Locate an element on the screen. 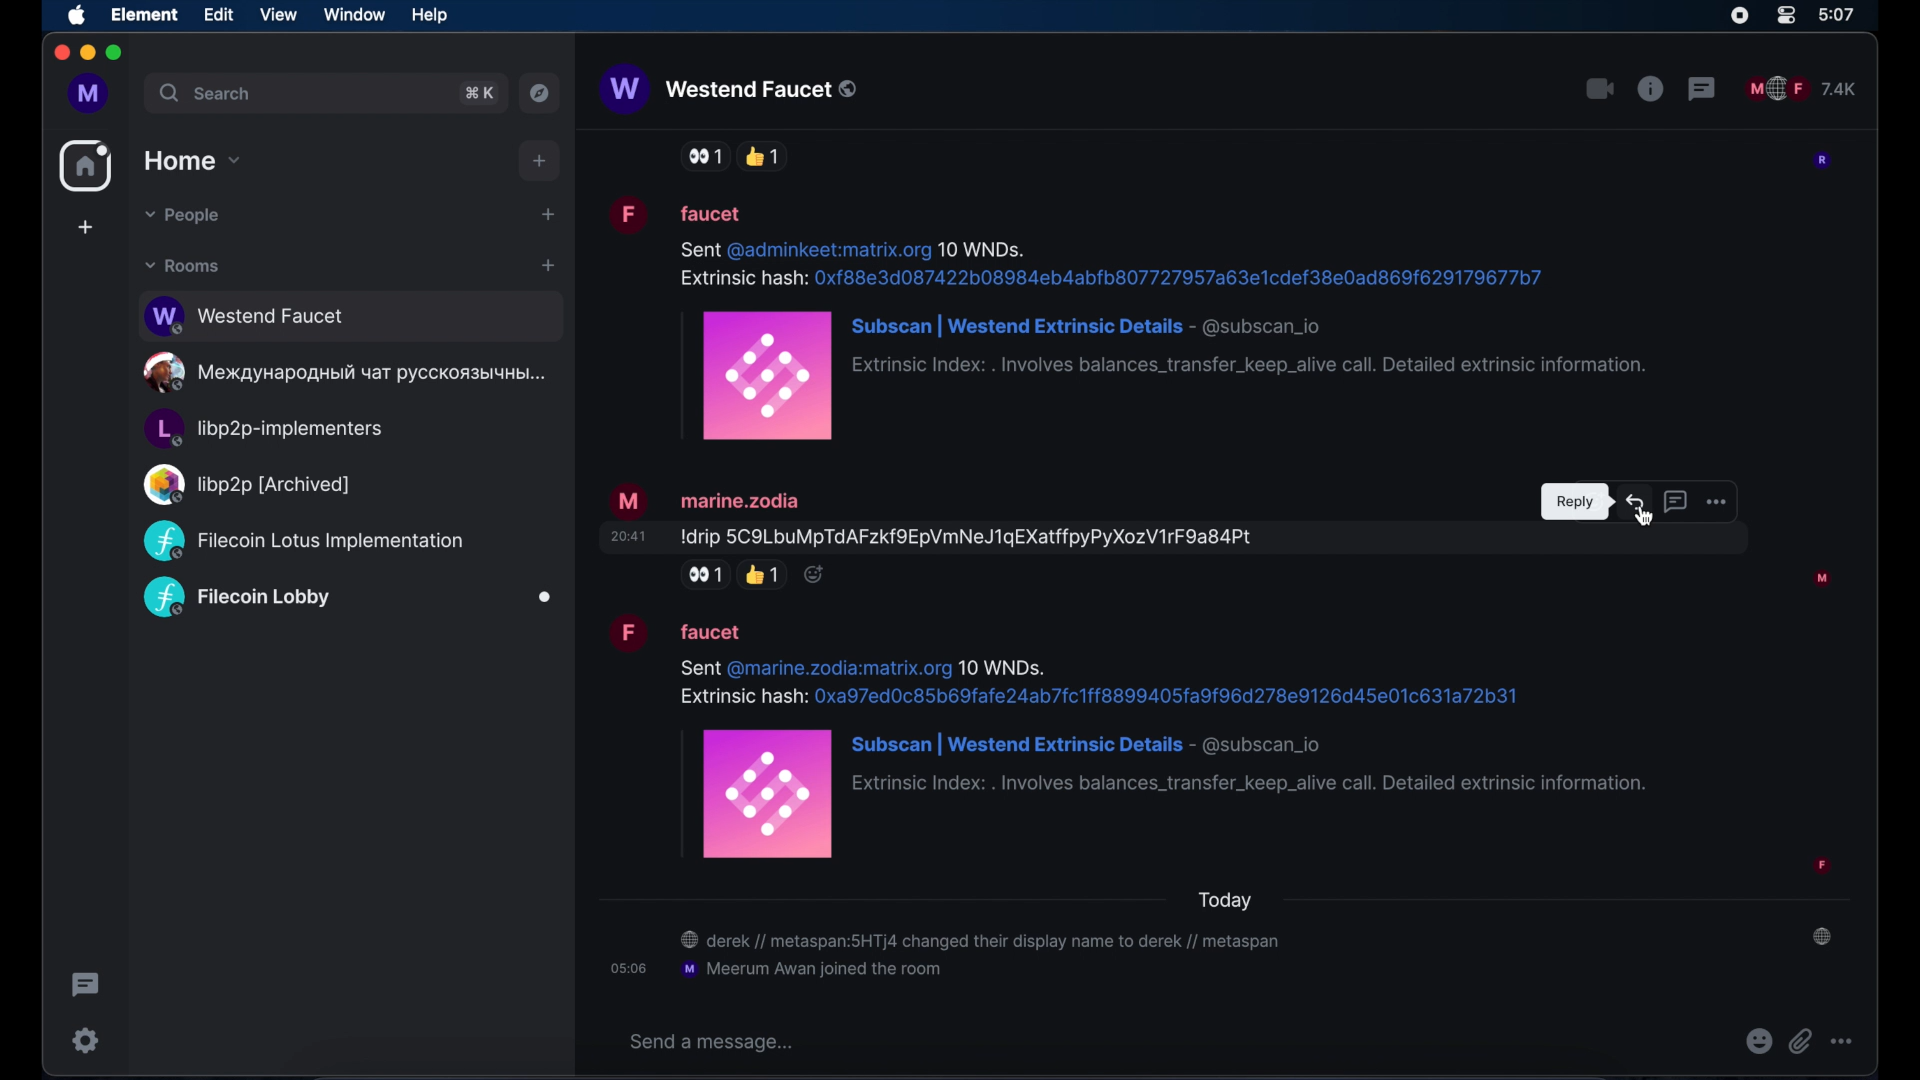 The image size is (1920, 1080). public room is located at coordinates (351, 316).